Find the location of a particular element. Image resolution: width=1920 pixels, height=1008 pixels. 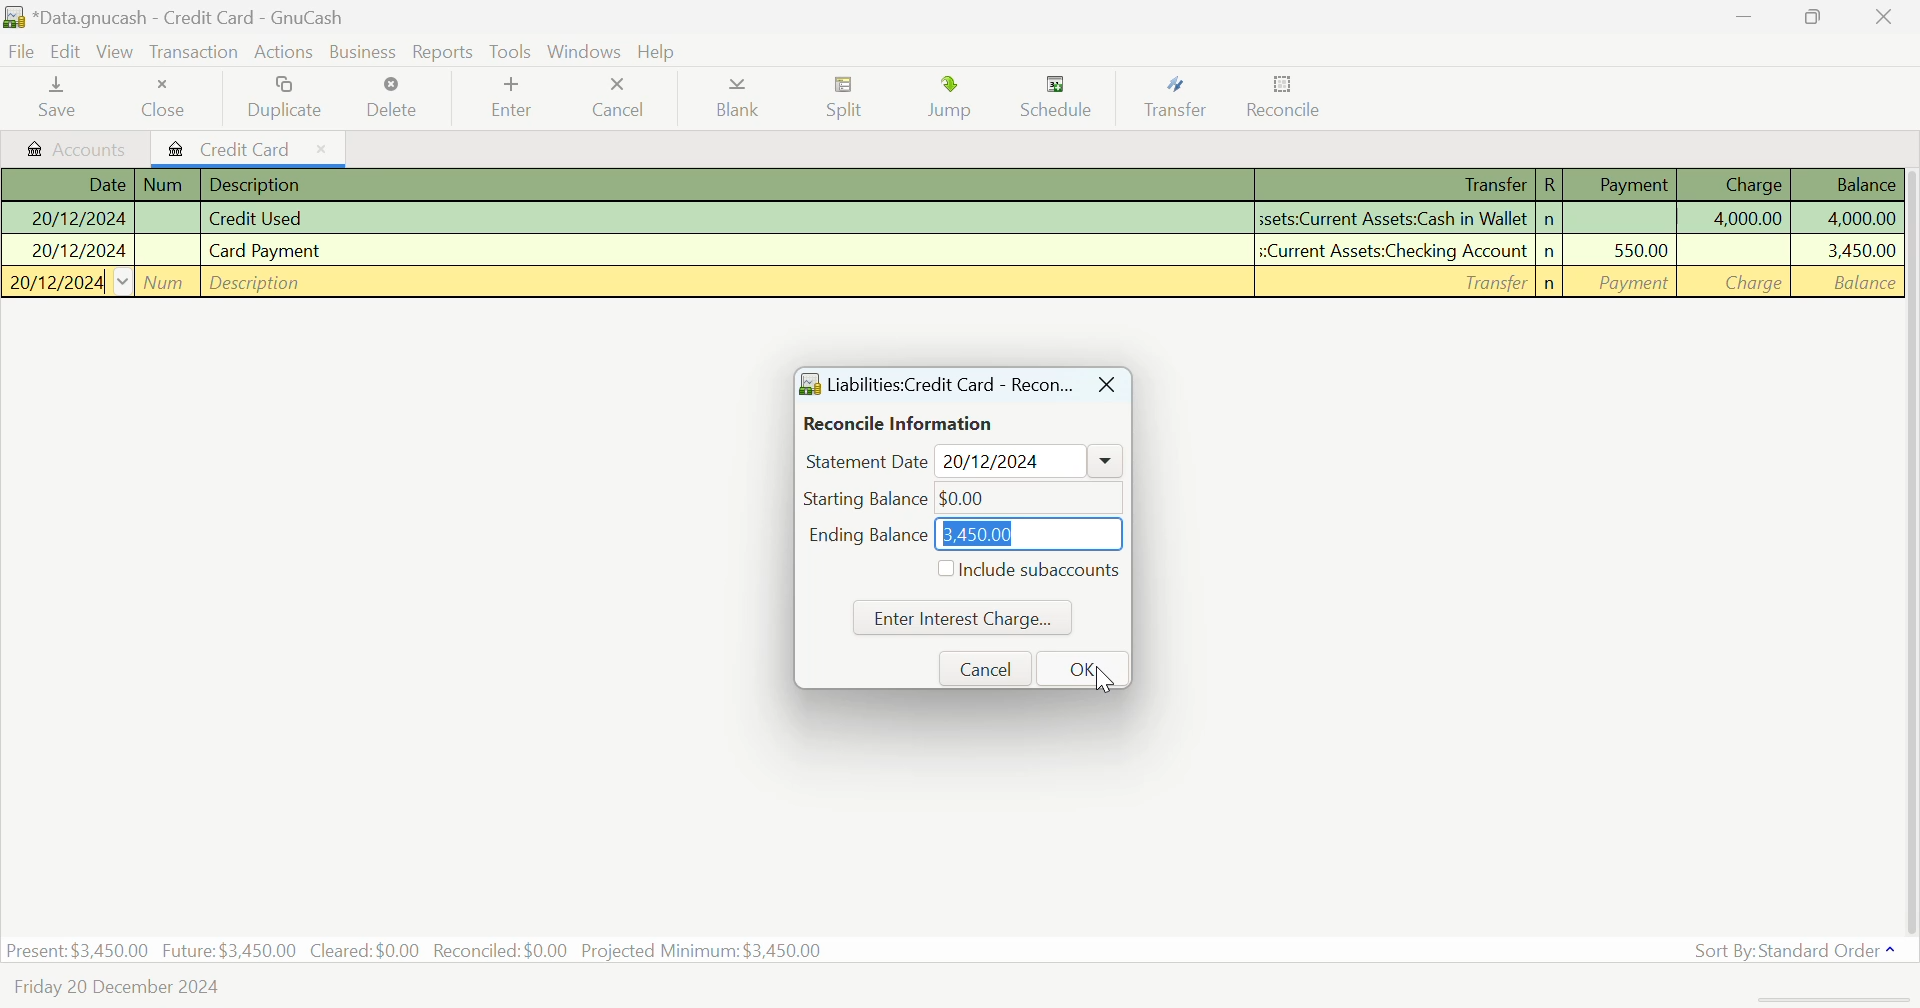

Sort By: Standard Order is located at coordinates (1799, 950).